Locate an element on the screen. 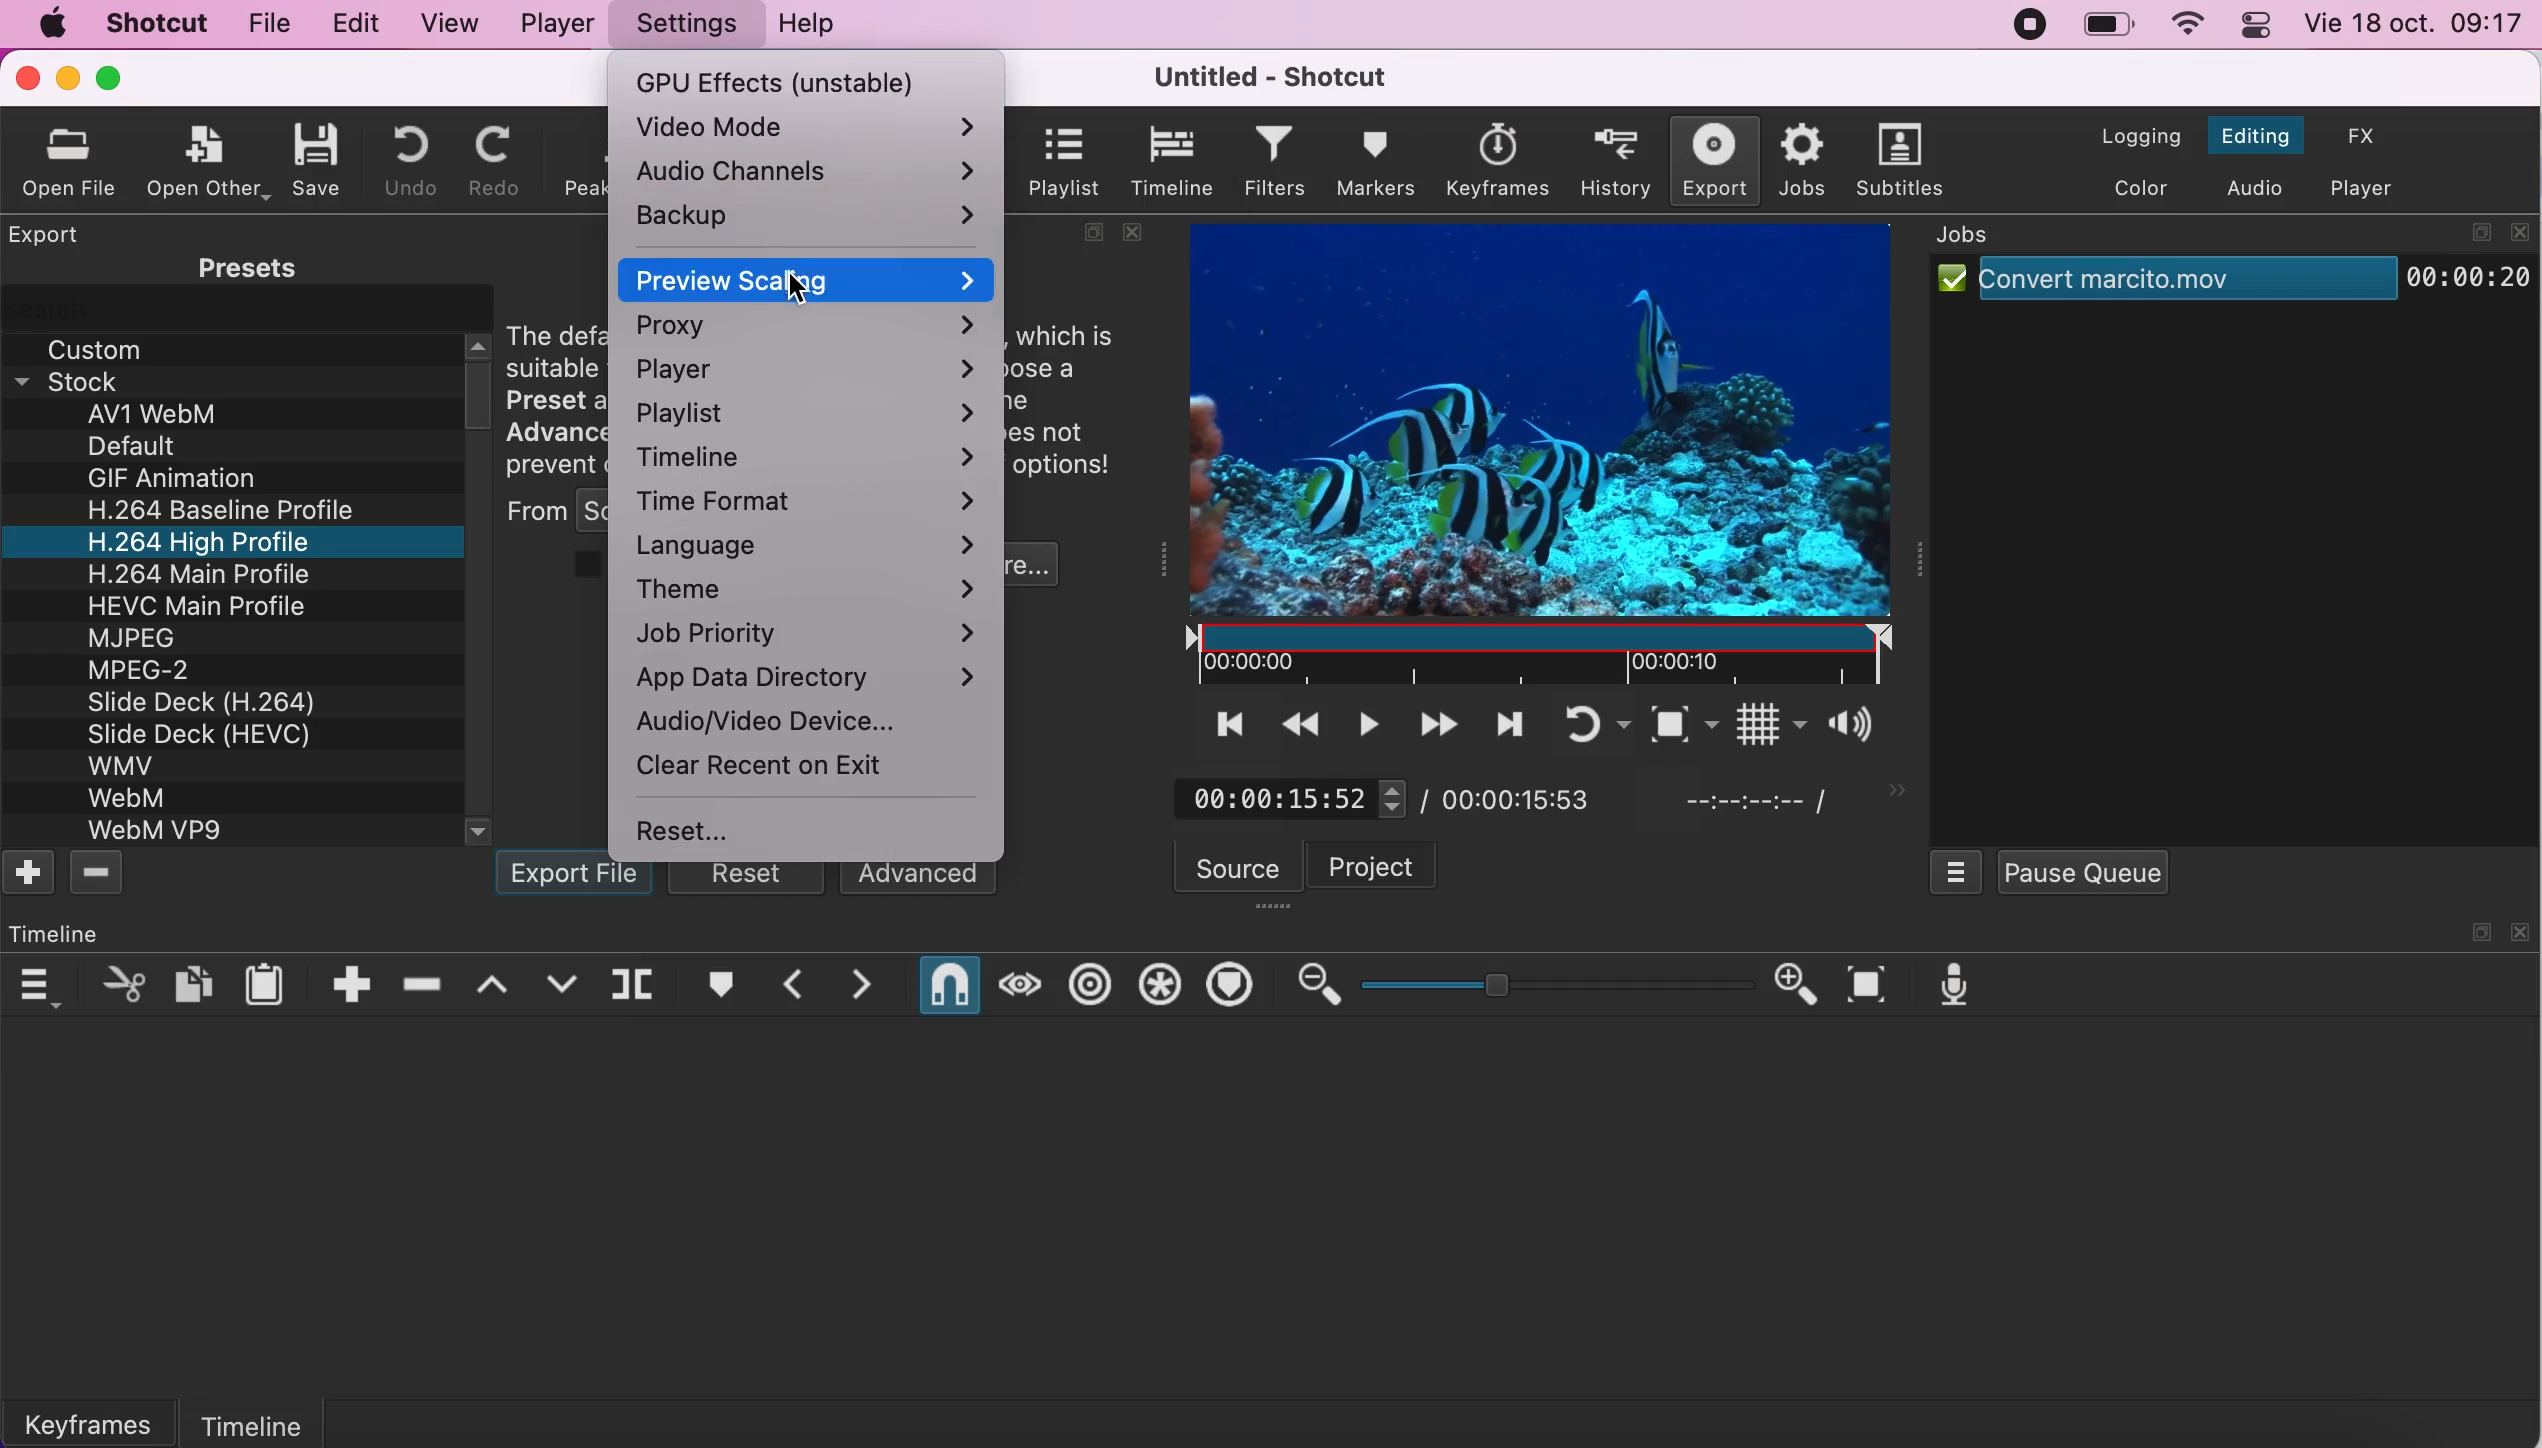  wifi is located at coordinates (2183, 26).